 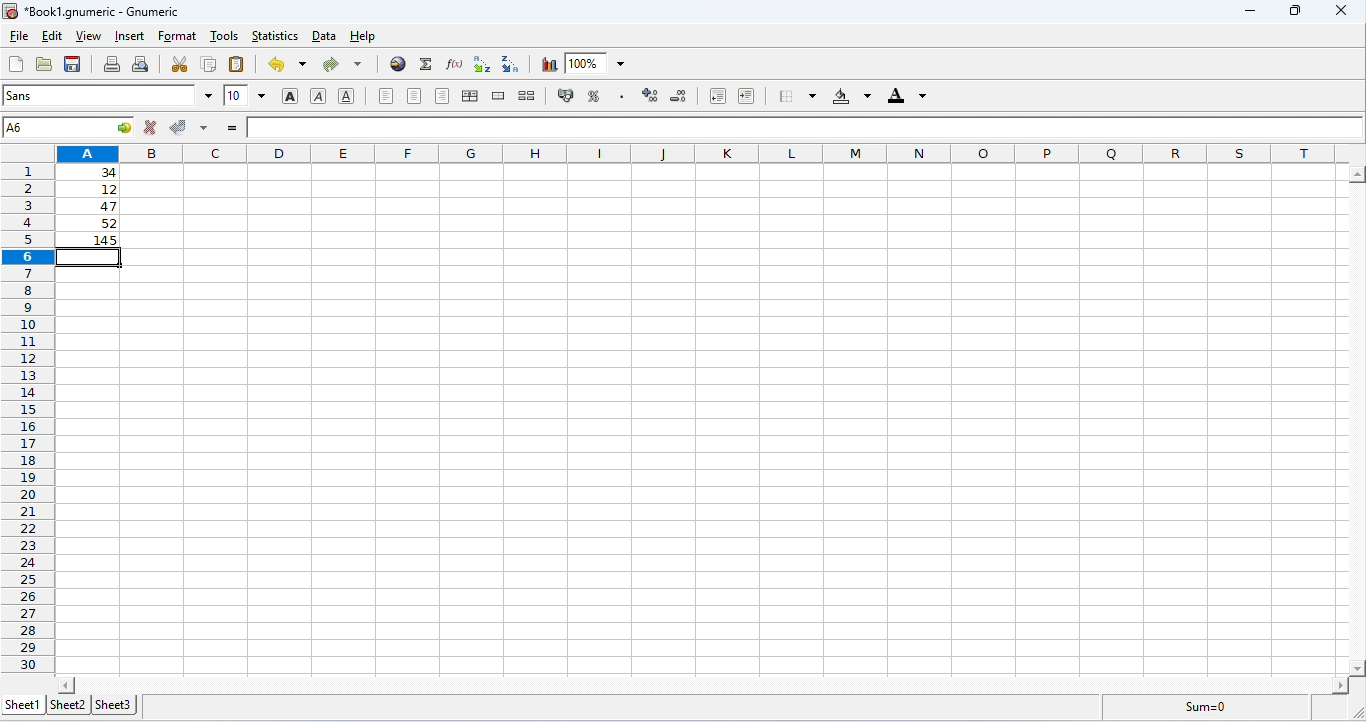 What do you see at coordinates (318, 96) in the screenshot?
I see `italics` at bounding box center [318, 96].